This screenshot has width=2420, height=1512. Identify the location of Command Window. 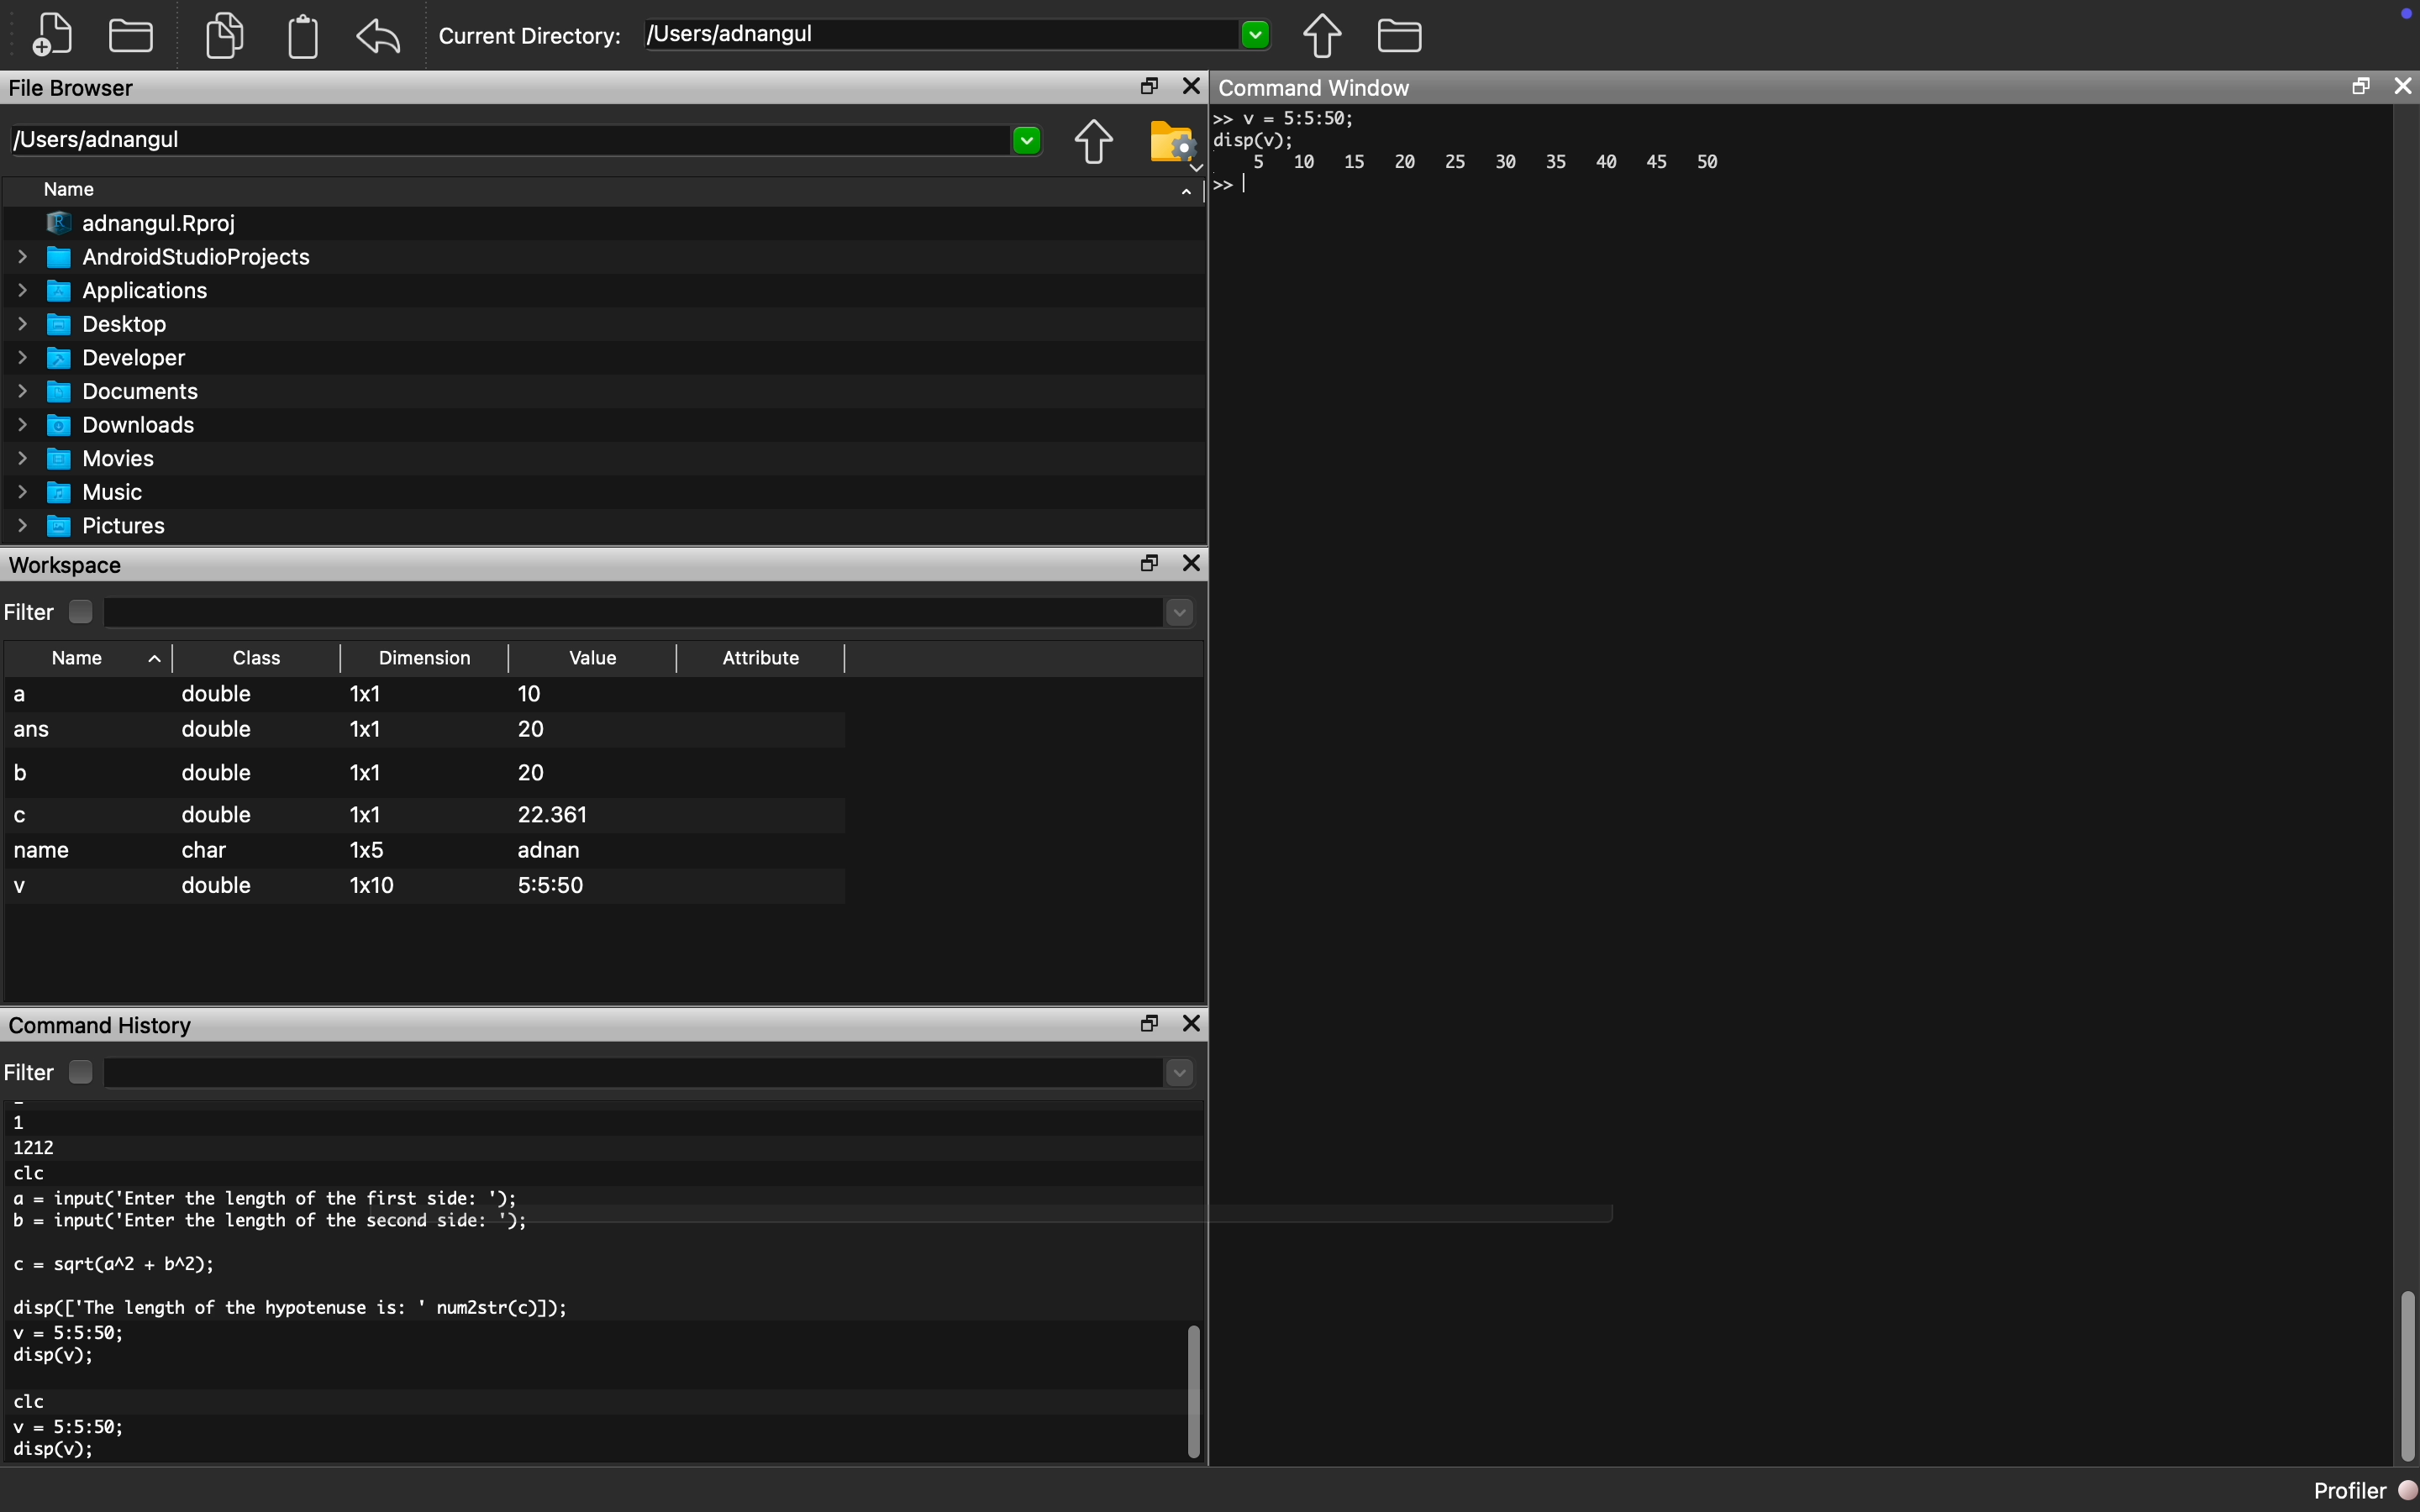
(1313, 87).